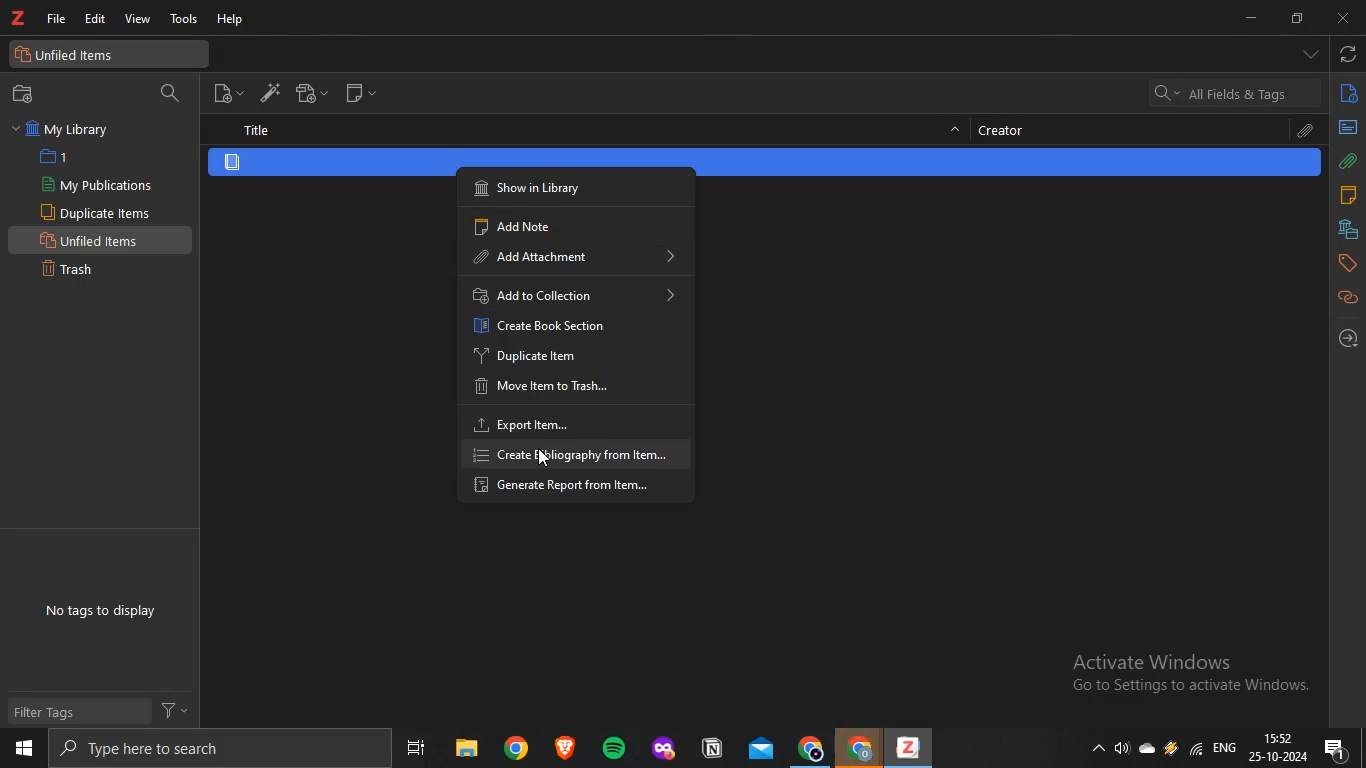  What do you see at coordinates (76, 267) in the screenshot?
I see `Trash` at bounding box center [76, 267].